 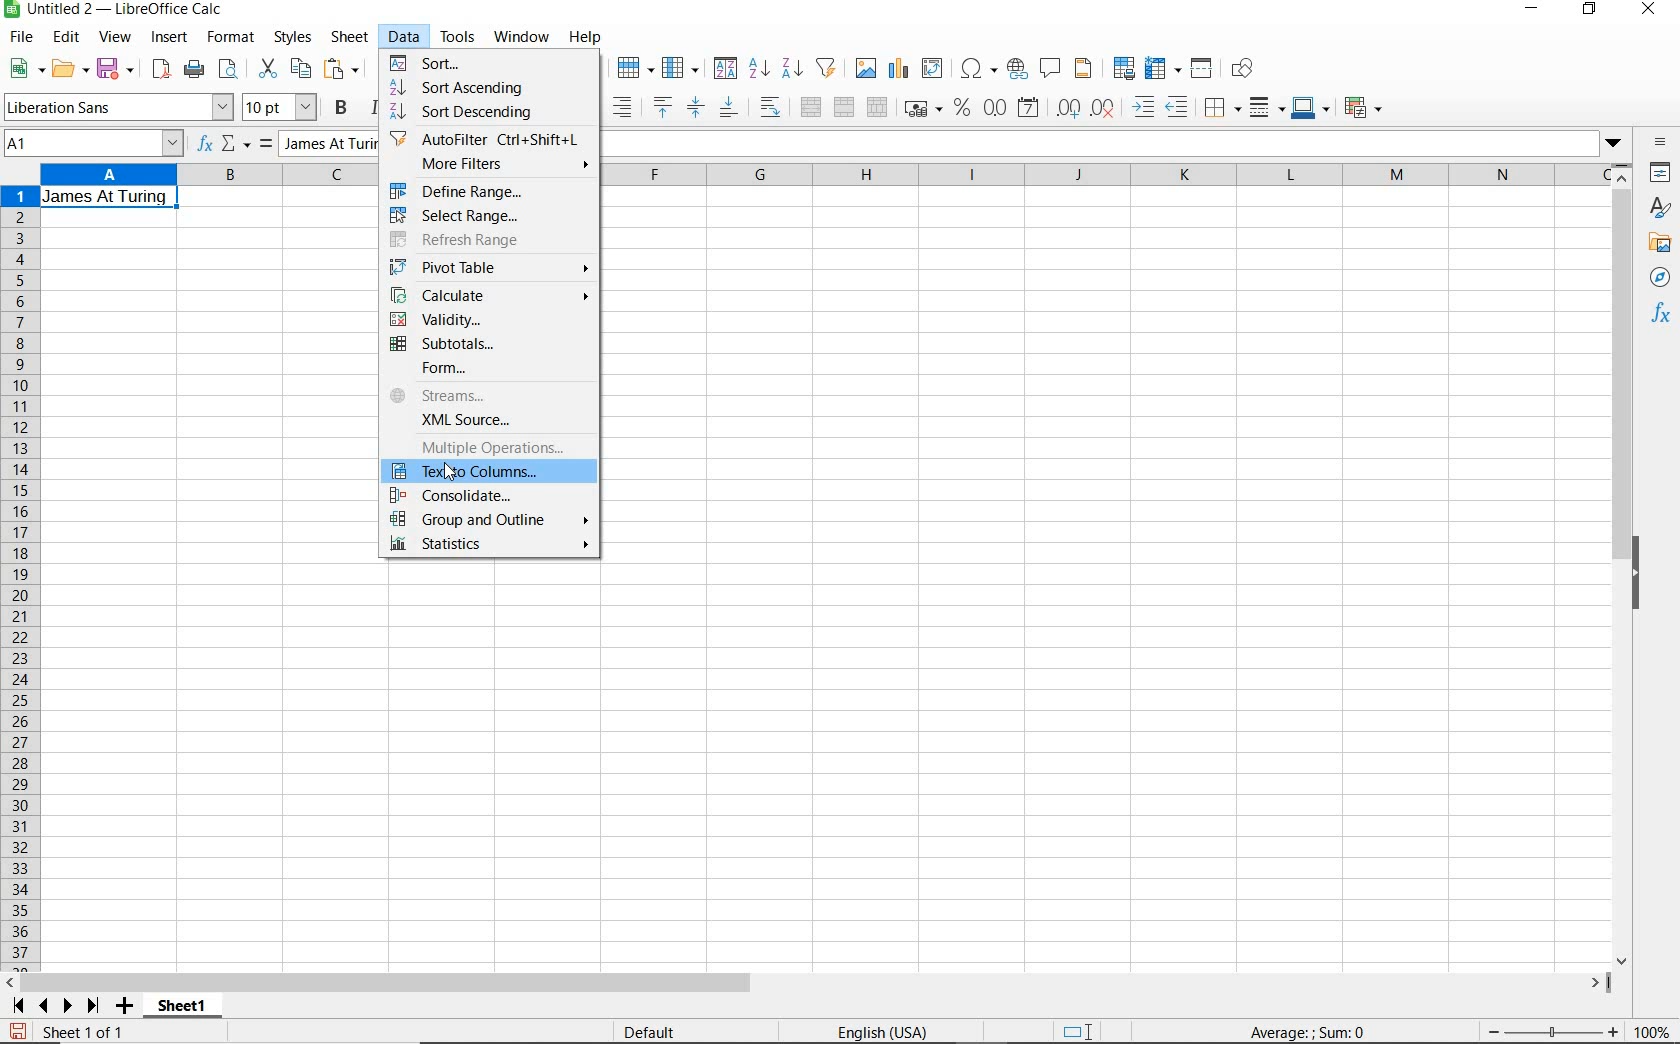 What do you see at coordinates (1654, 1033) in the screenshot?
I see `zoom factor` at bounding box center [1654, 1033].